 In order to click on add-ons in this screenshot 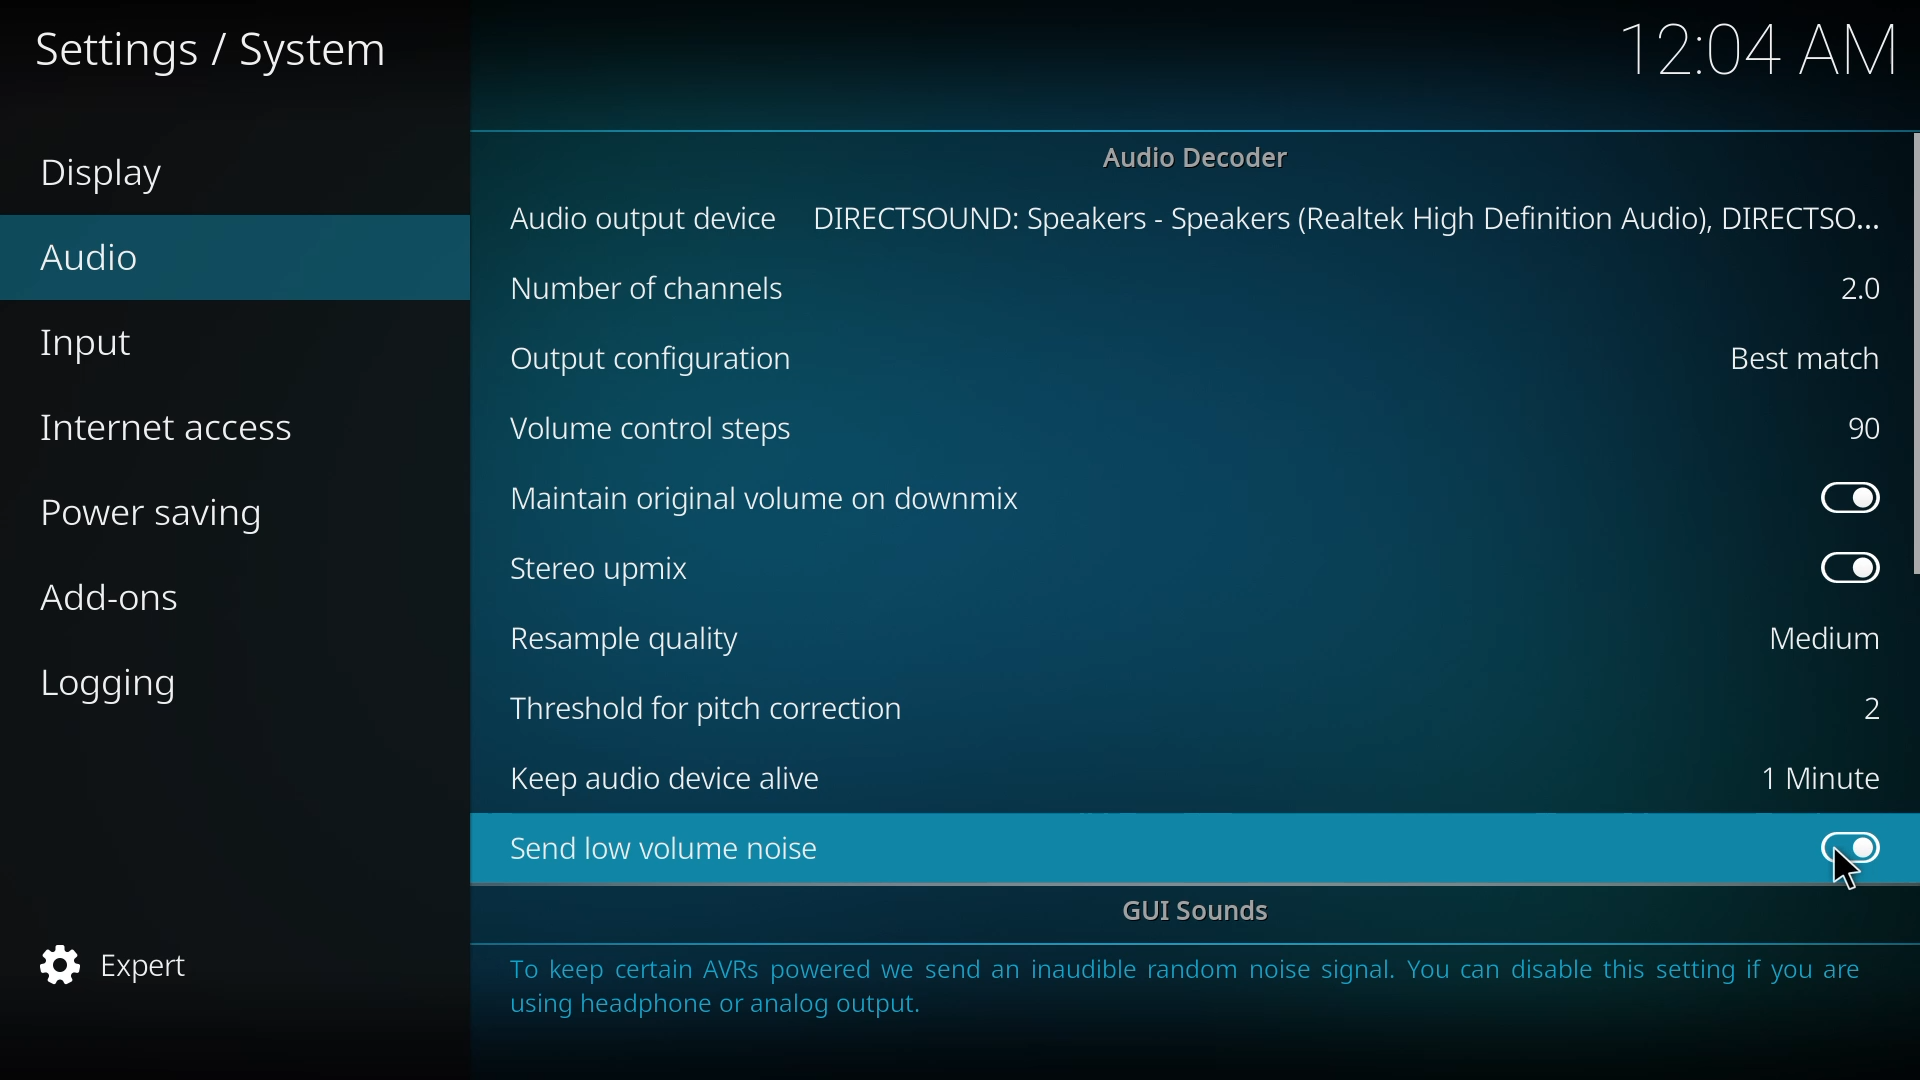, I will do `click(115, 599)`.